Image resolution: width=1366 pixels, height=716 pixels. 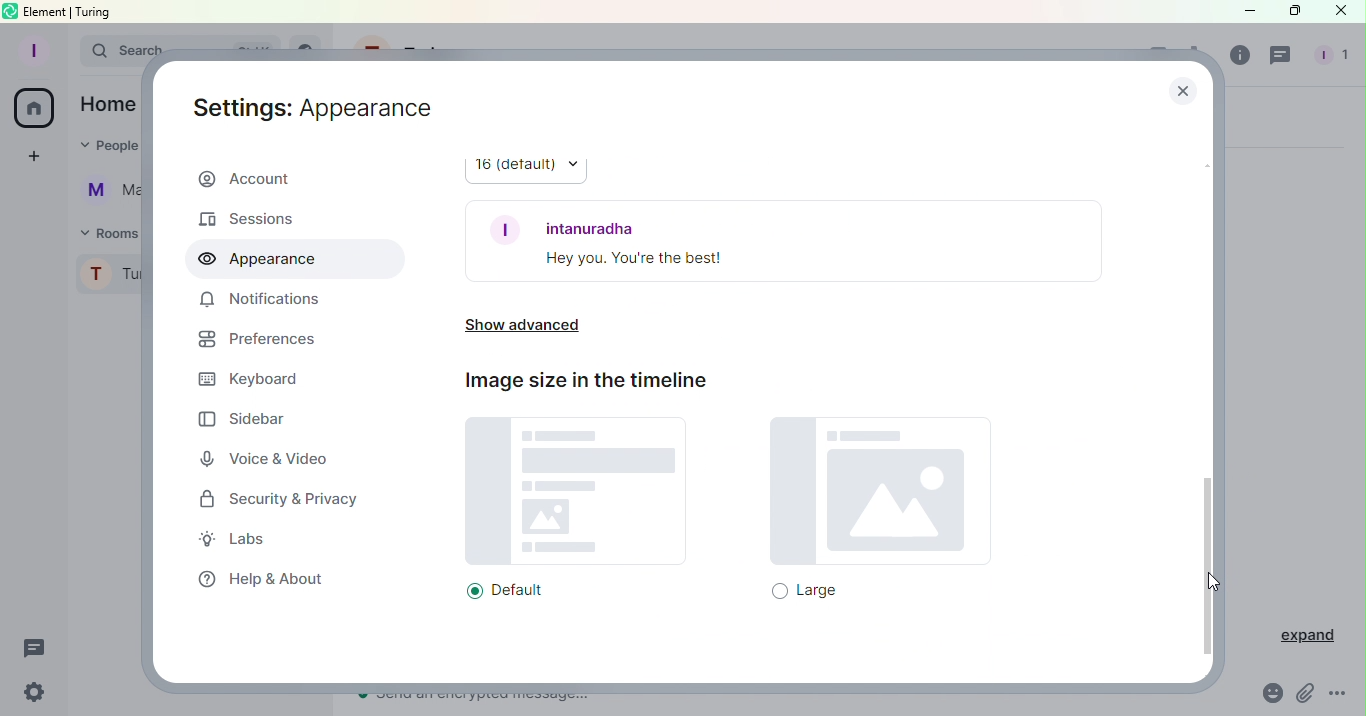 I want to click on People, so click(x=109, y=148).